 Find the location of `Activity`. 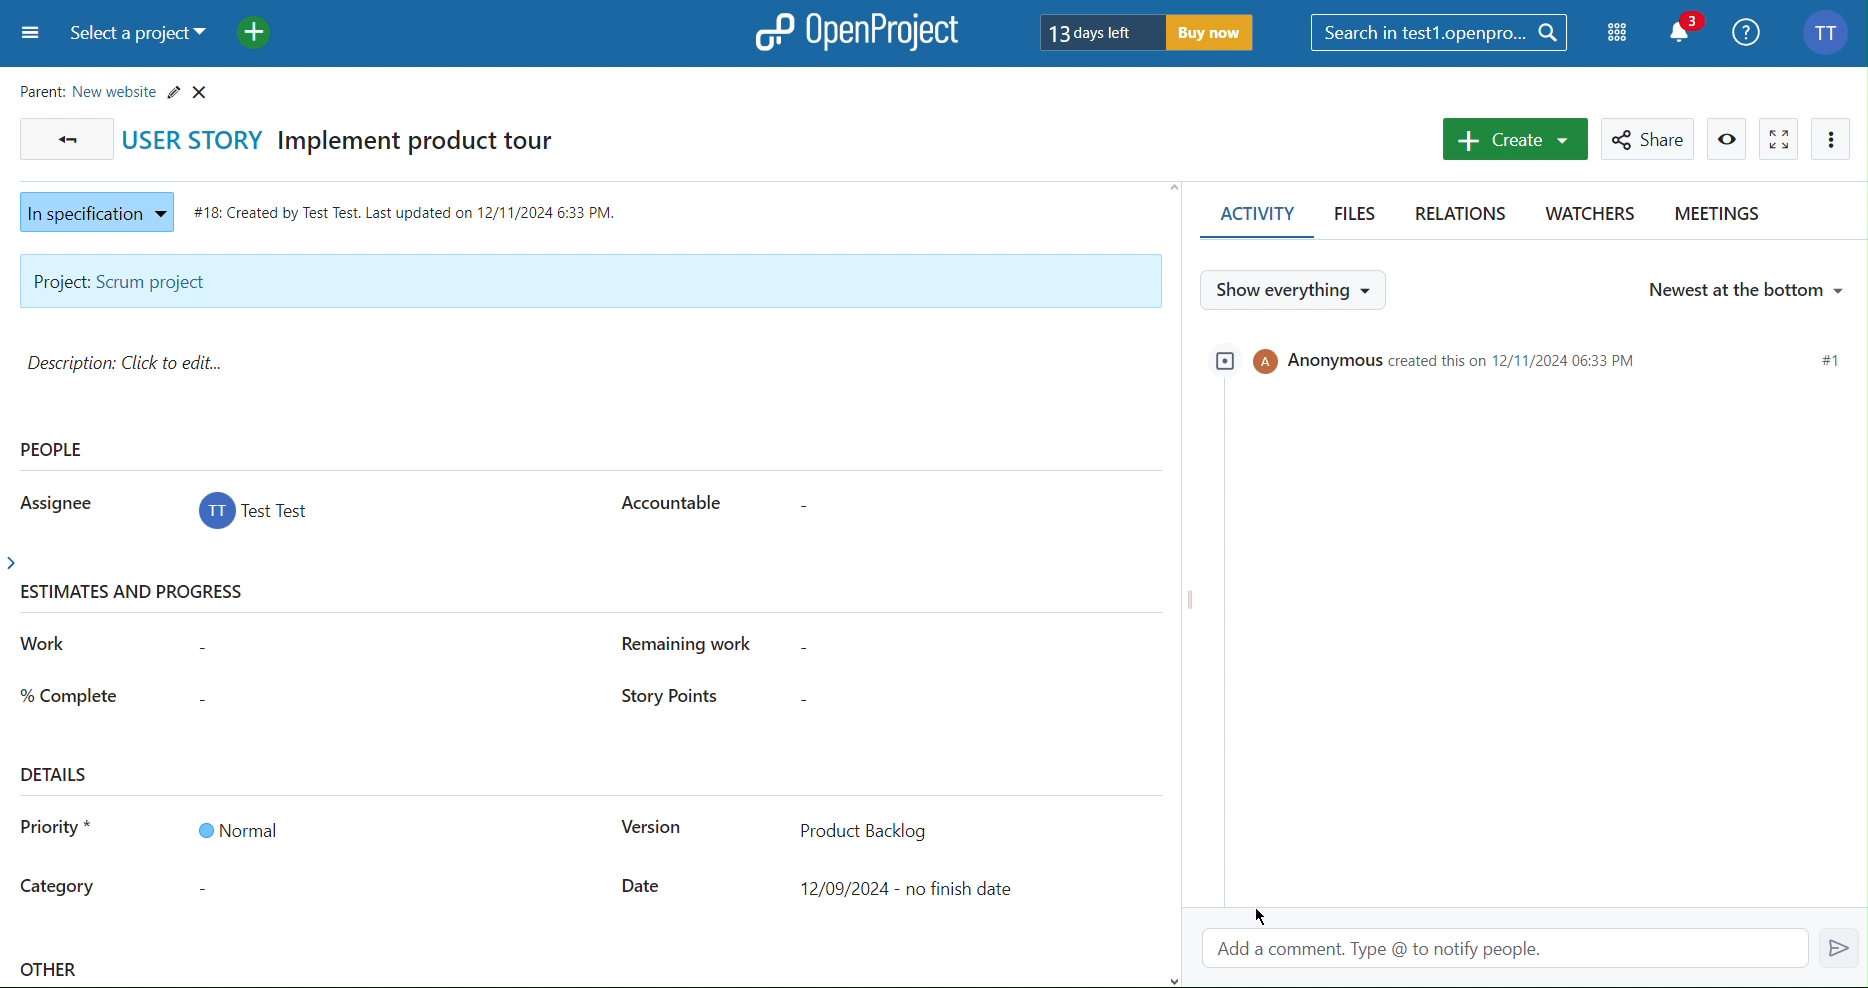

Activity is located at coordinates (1253, 218).